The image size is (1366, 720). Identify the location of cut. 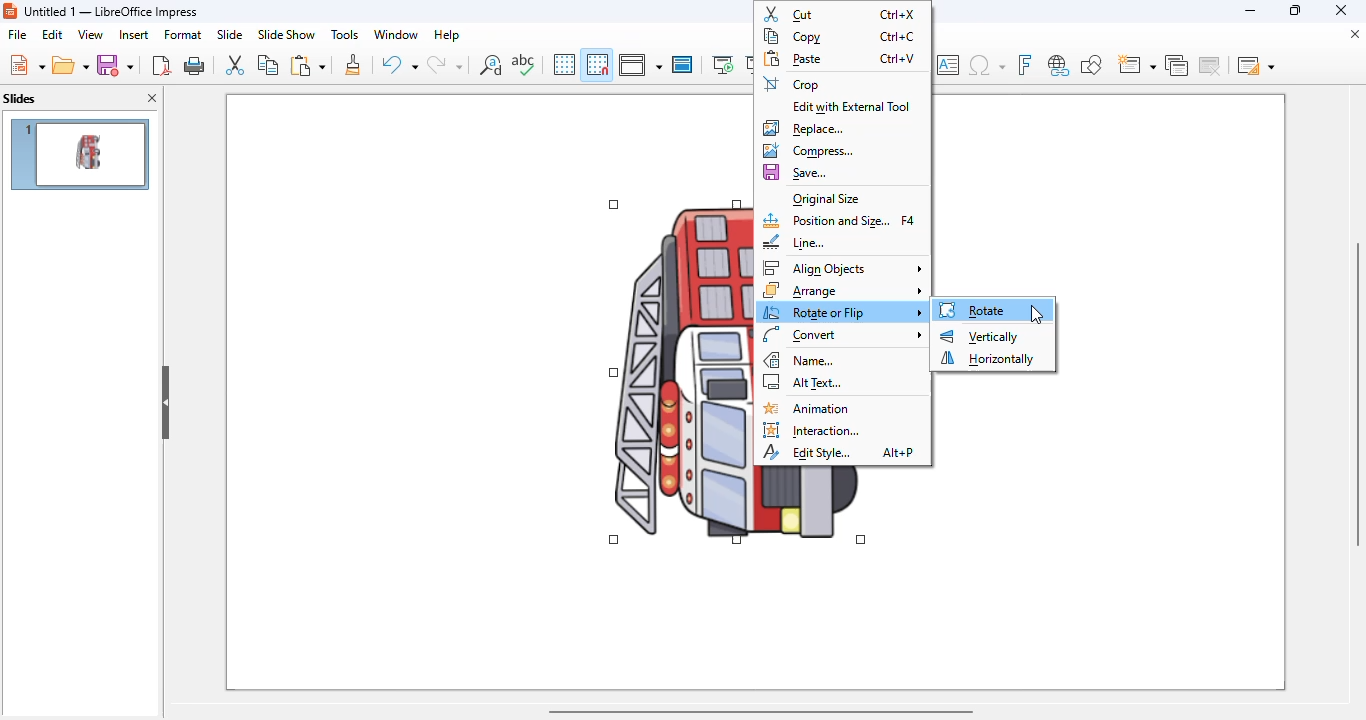
(235, 65).